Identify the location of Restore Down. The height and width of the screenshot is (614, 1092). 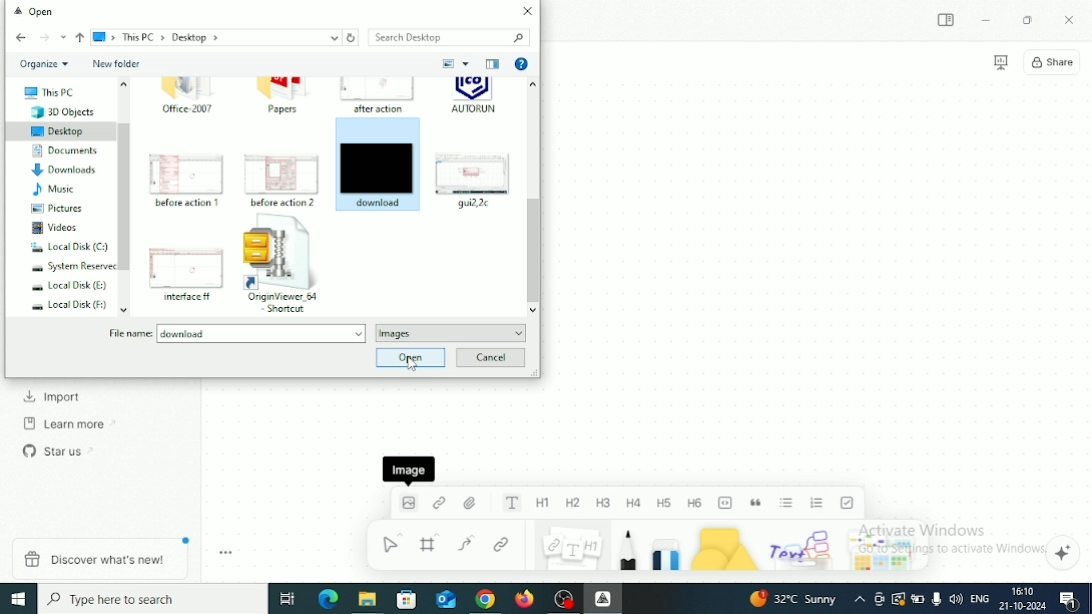
(1026, 21).